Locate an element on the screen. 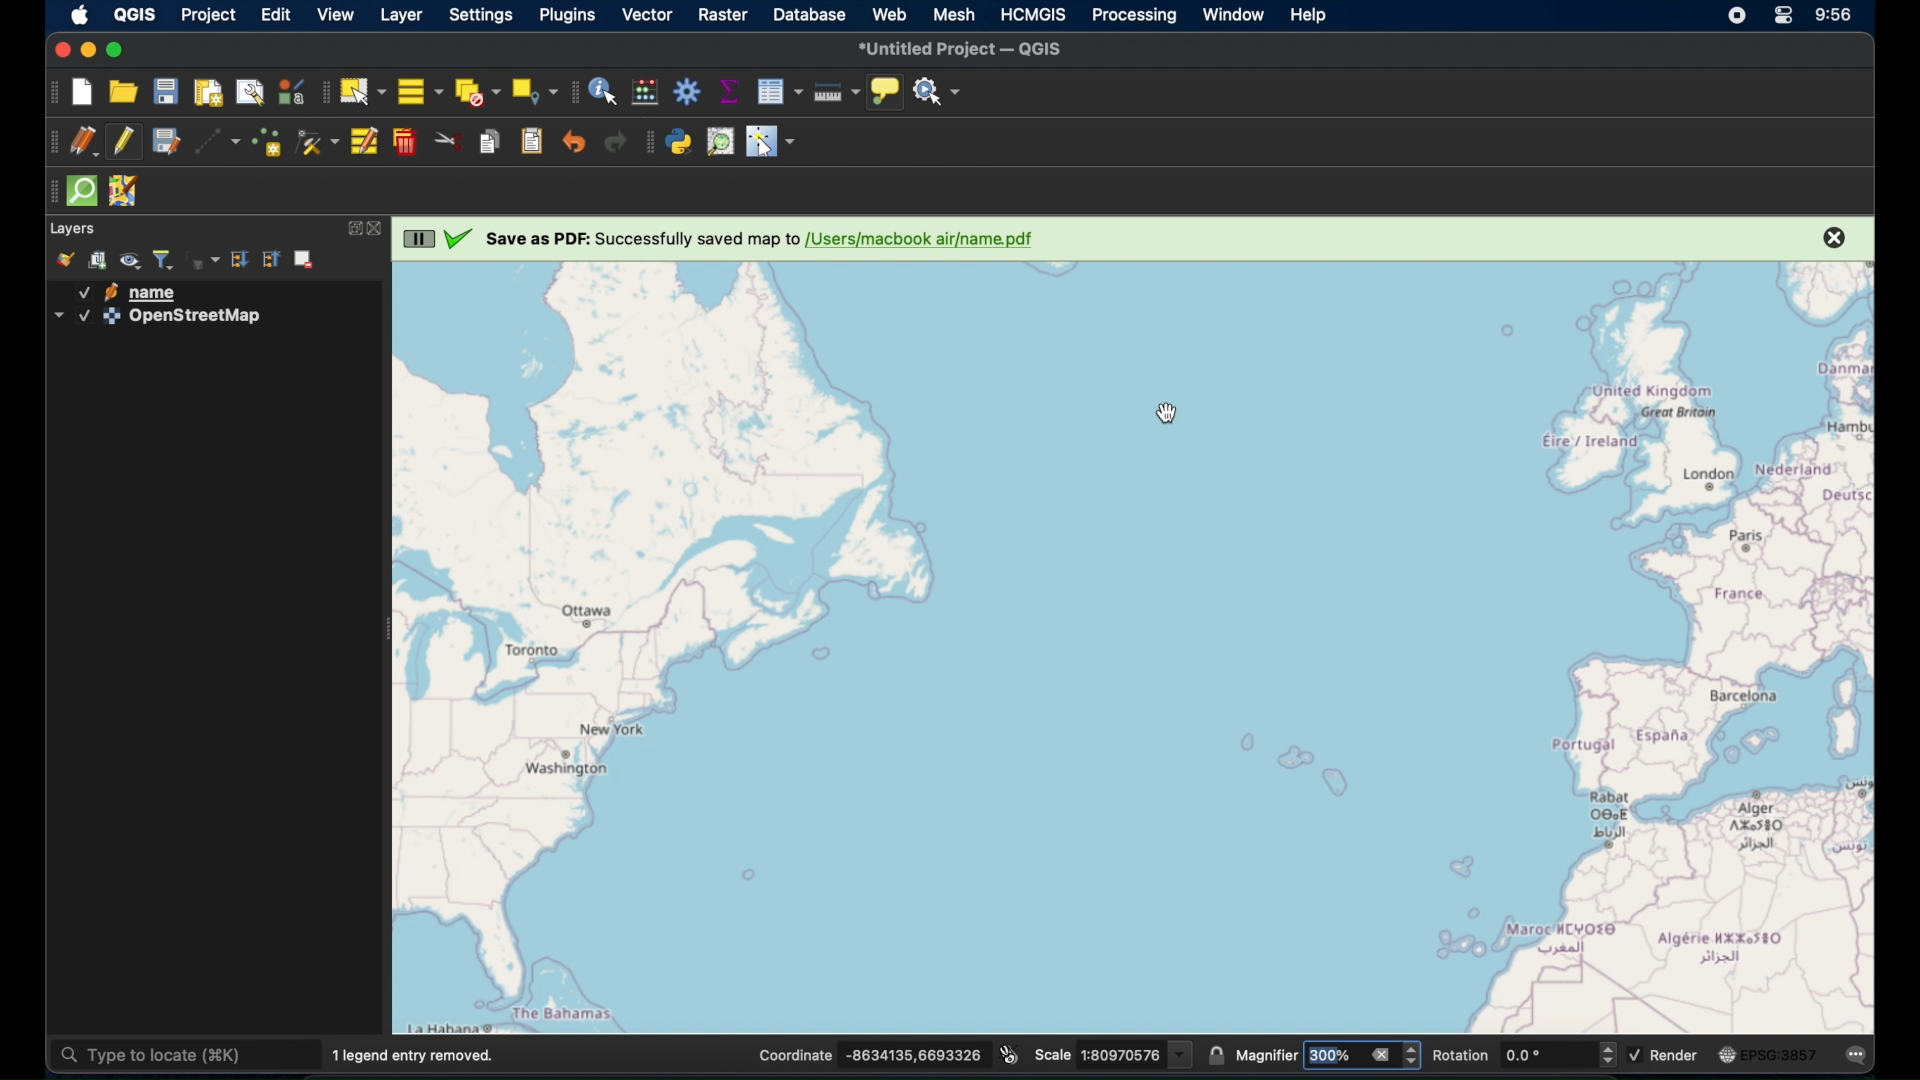  delete selected is located at coordinates (405, 143).